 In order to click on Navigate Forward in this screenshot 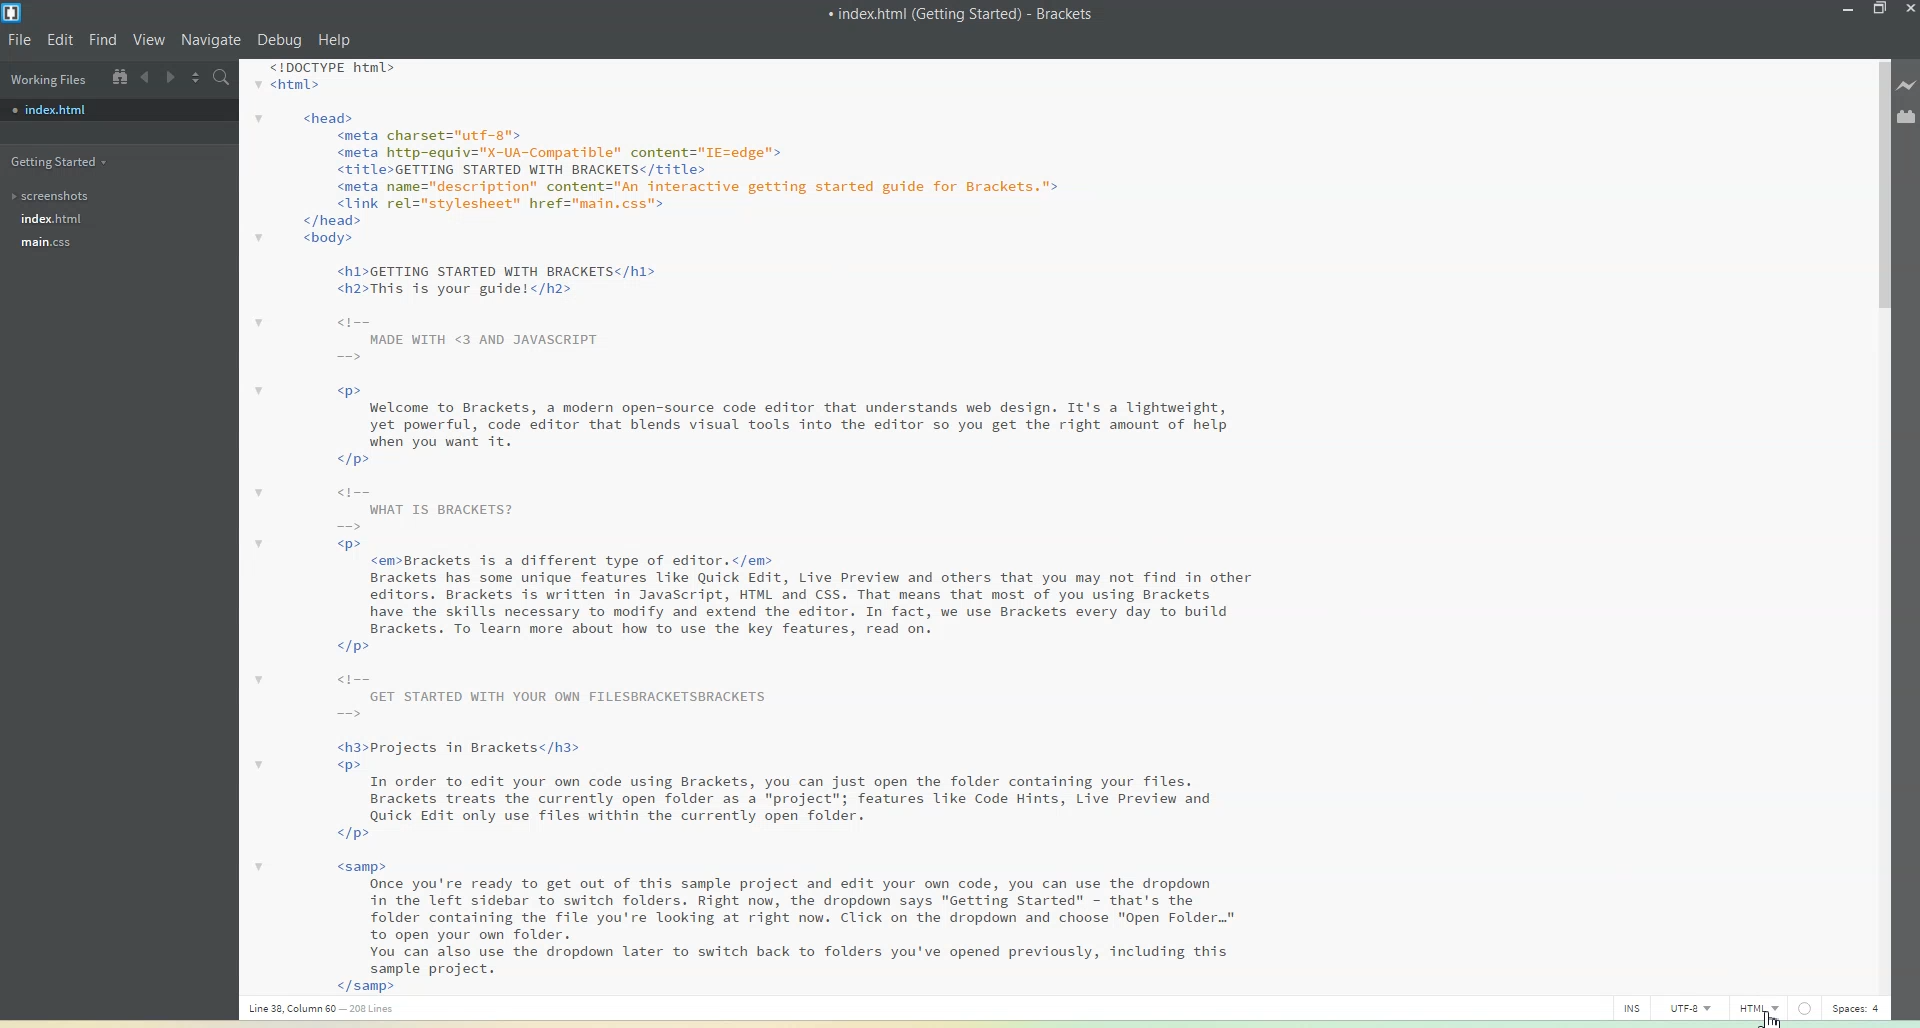, I will do `click(170, 76)`.